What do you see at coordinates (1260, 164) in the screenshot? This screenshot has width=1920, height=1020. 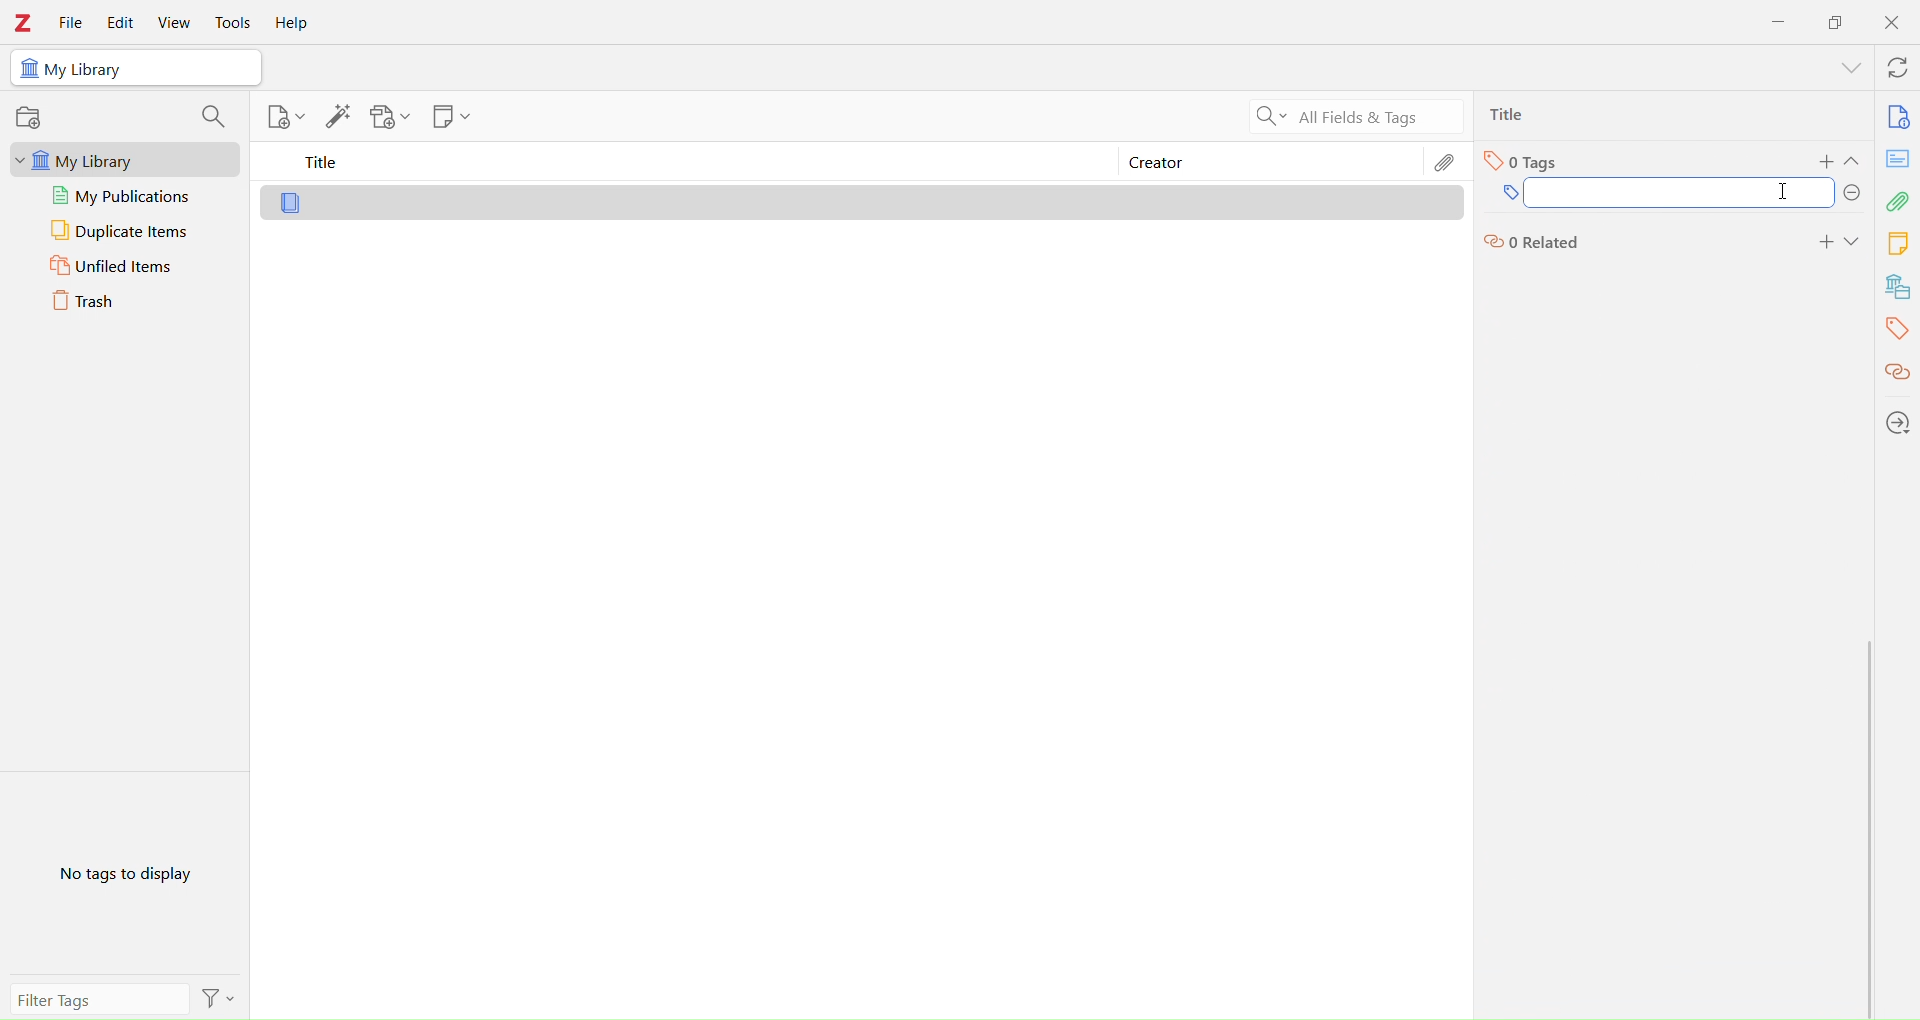 I see `Creator` at bounding box center [1260, 164].